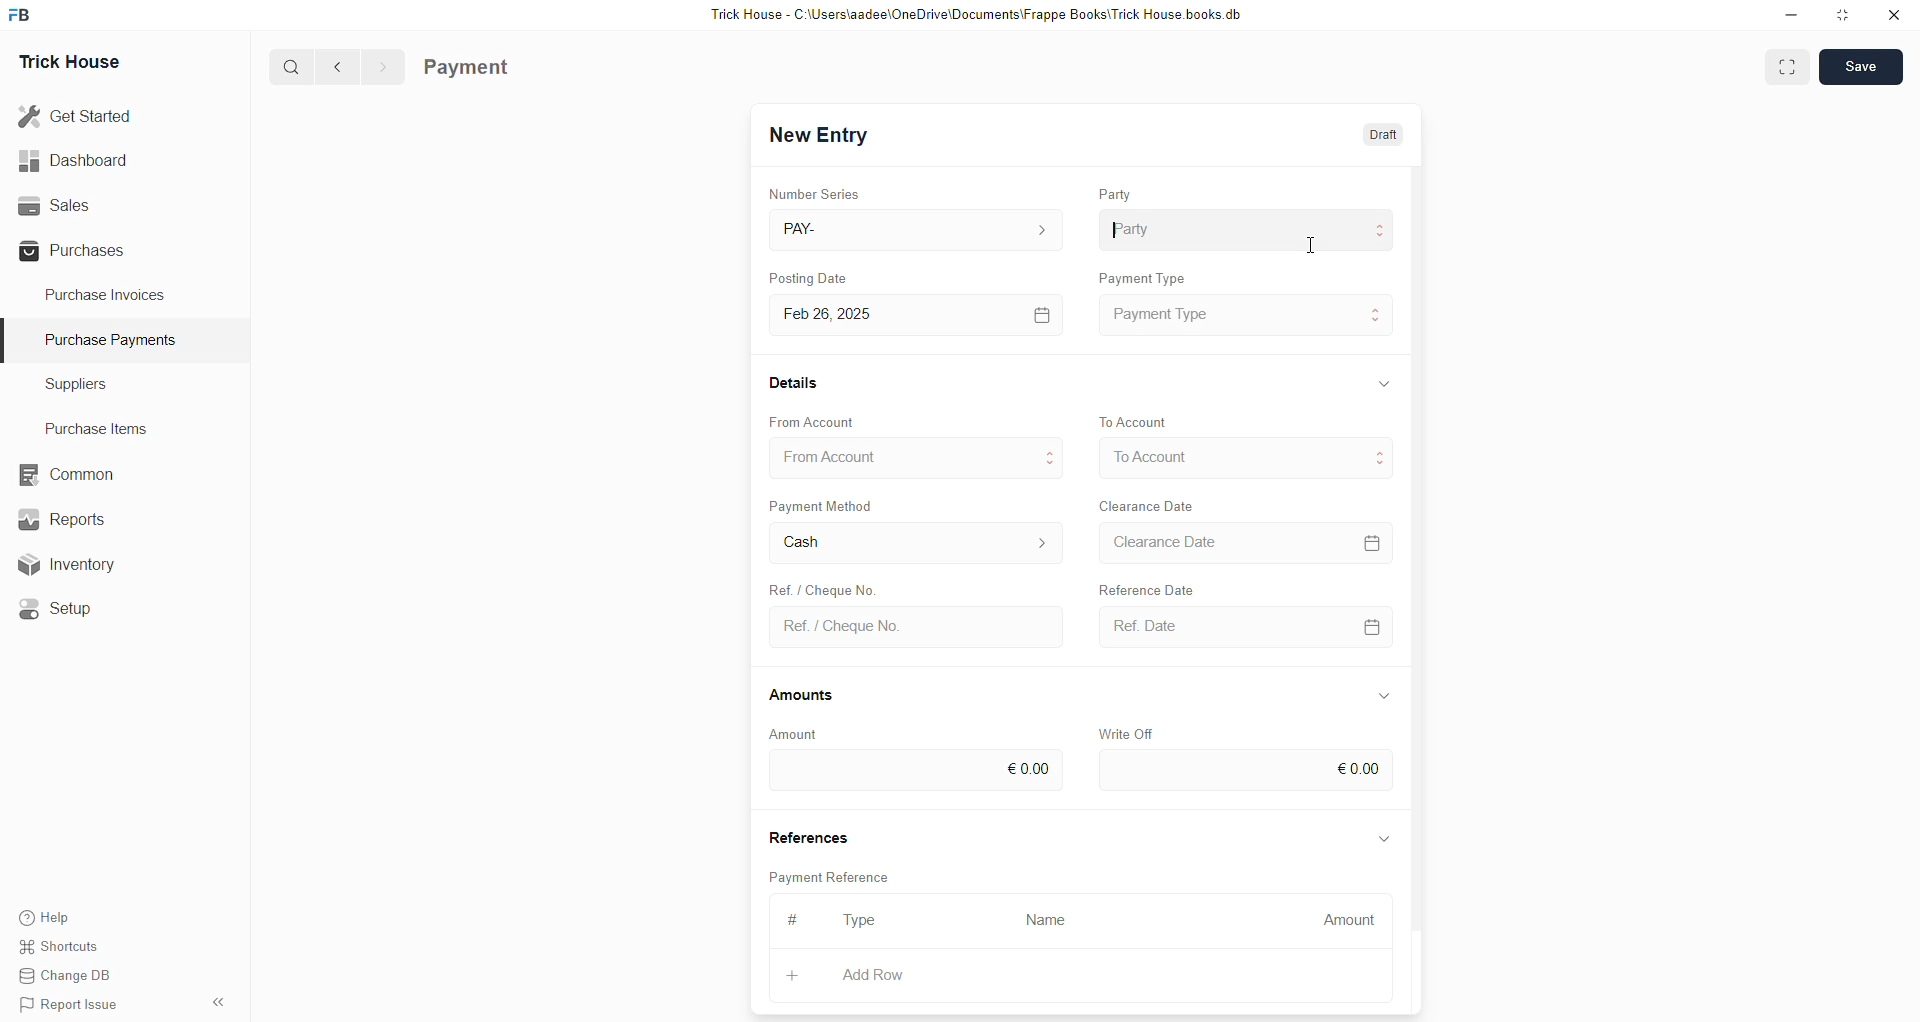  I want to click on back, so click(339, 66).